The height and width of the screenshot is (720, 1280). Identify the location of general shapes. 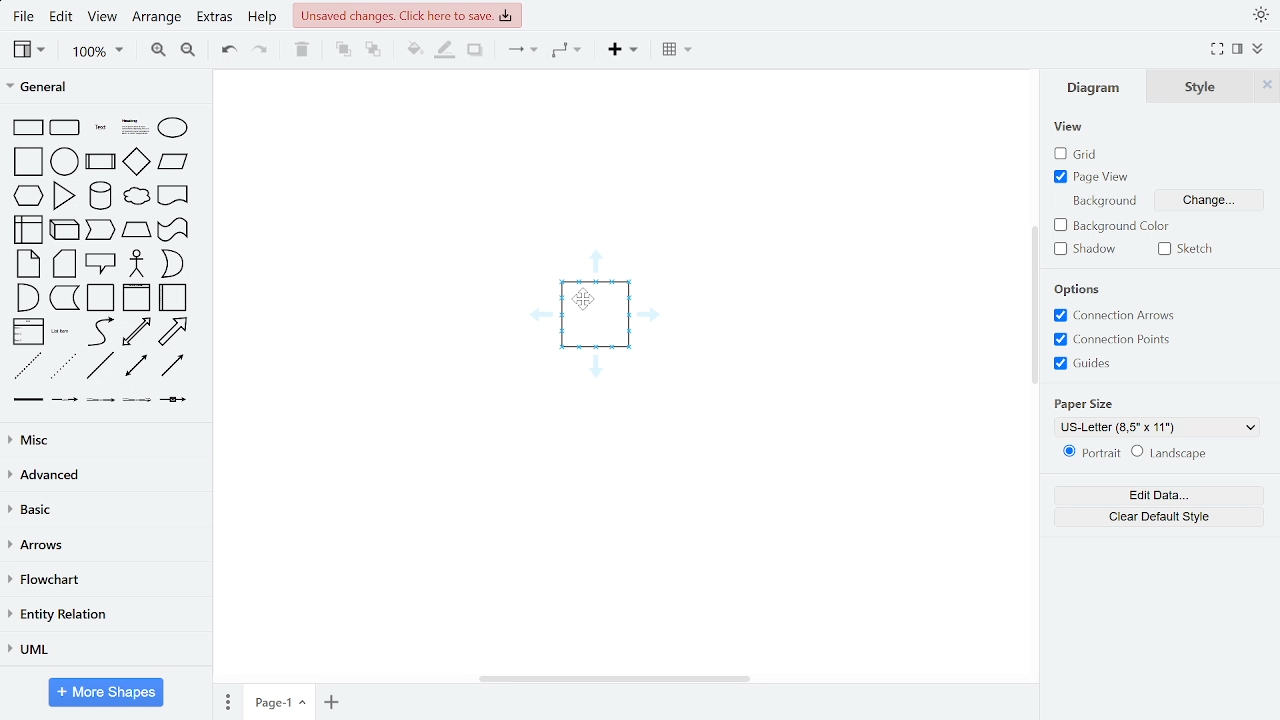
(132, 125).